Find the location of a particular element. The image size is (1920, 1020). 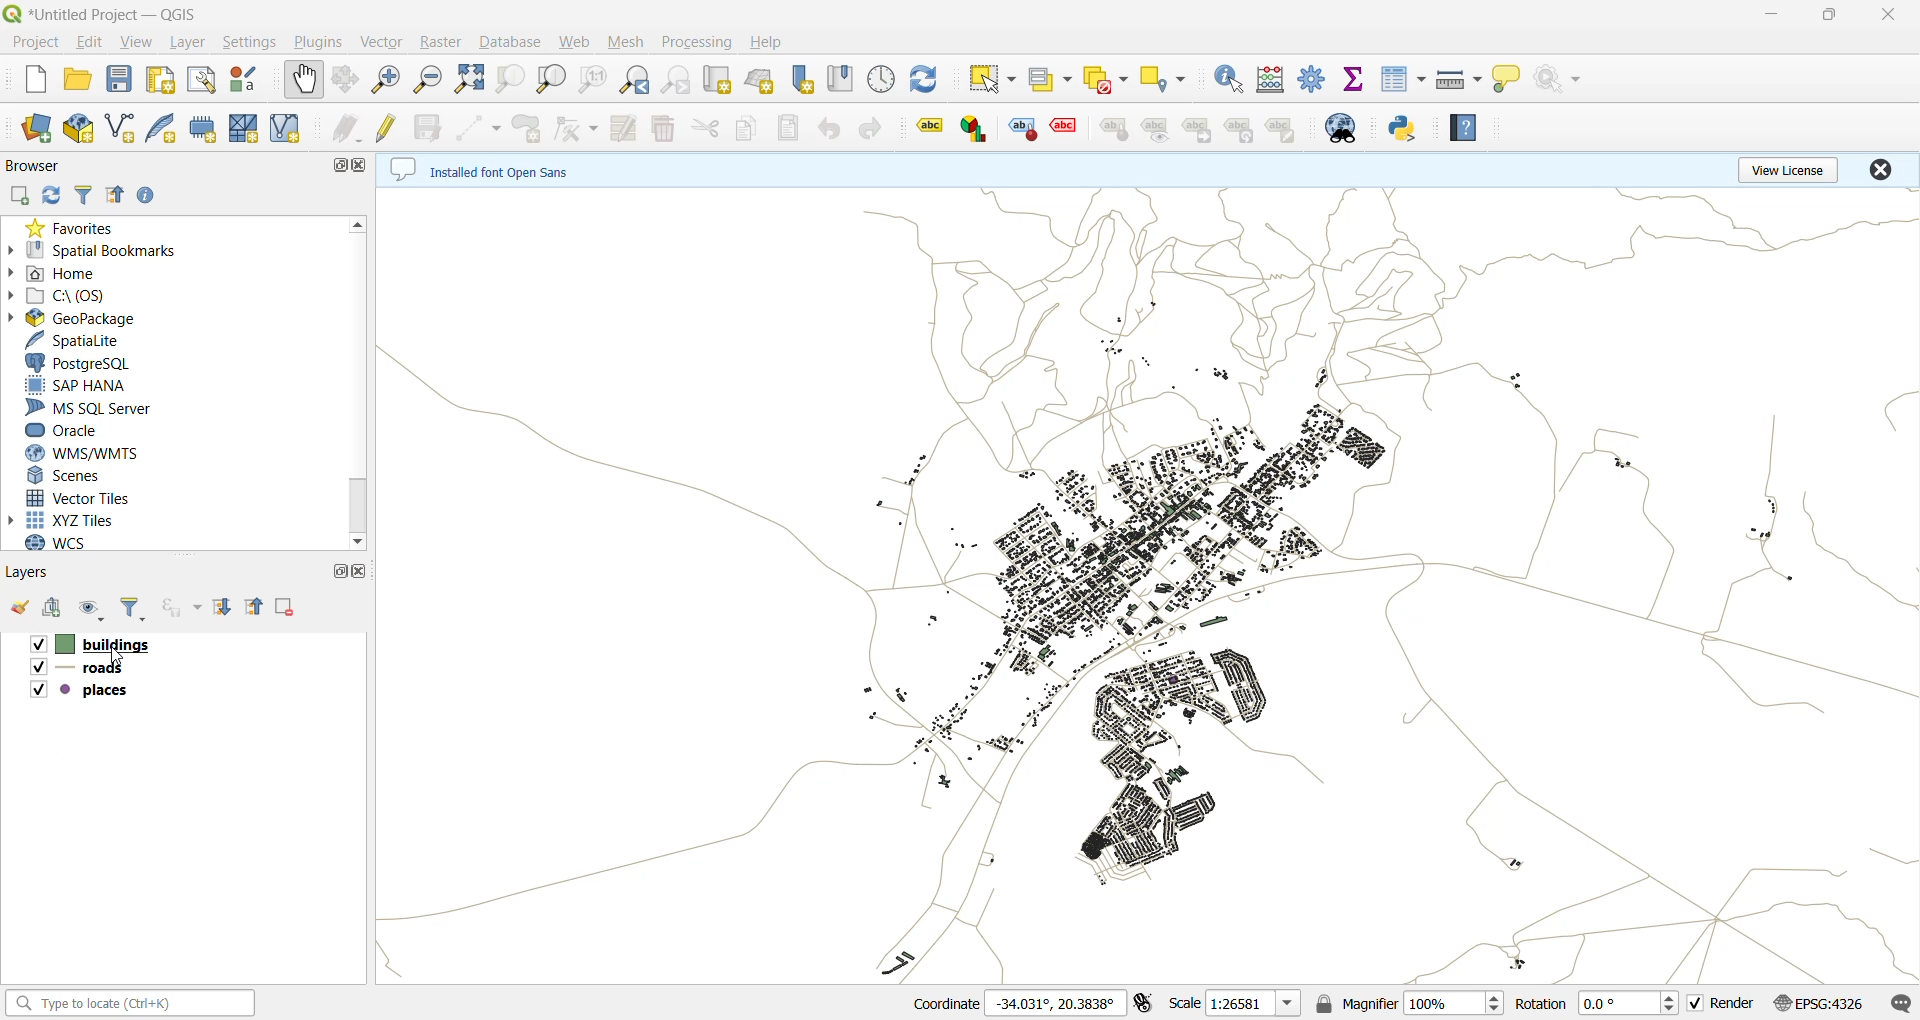

add is located at coordinates (19, 196).